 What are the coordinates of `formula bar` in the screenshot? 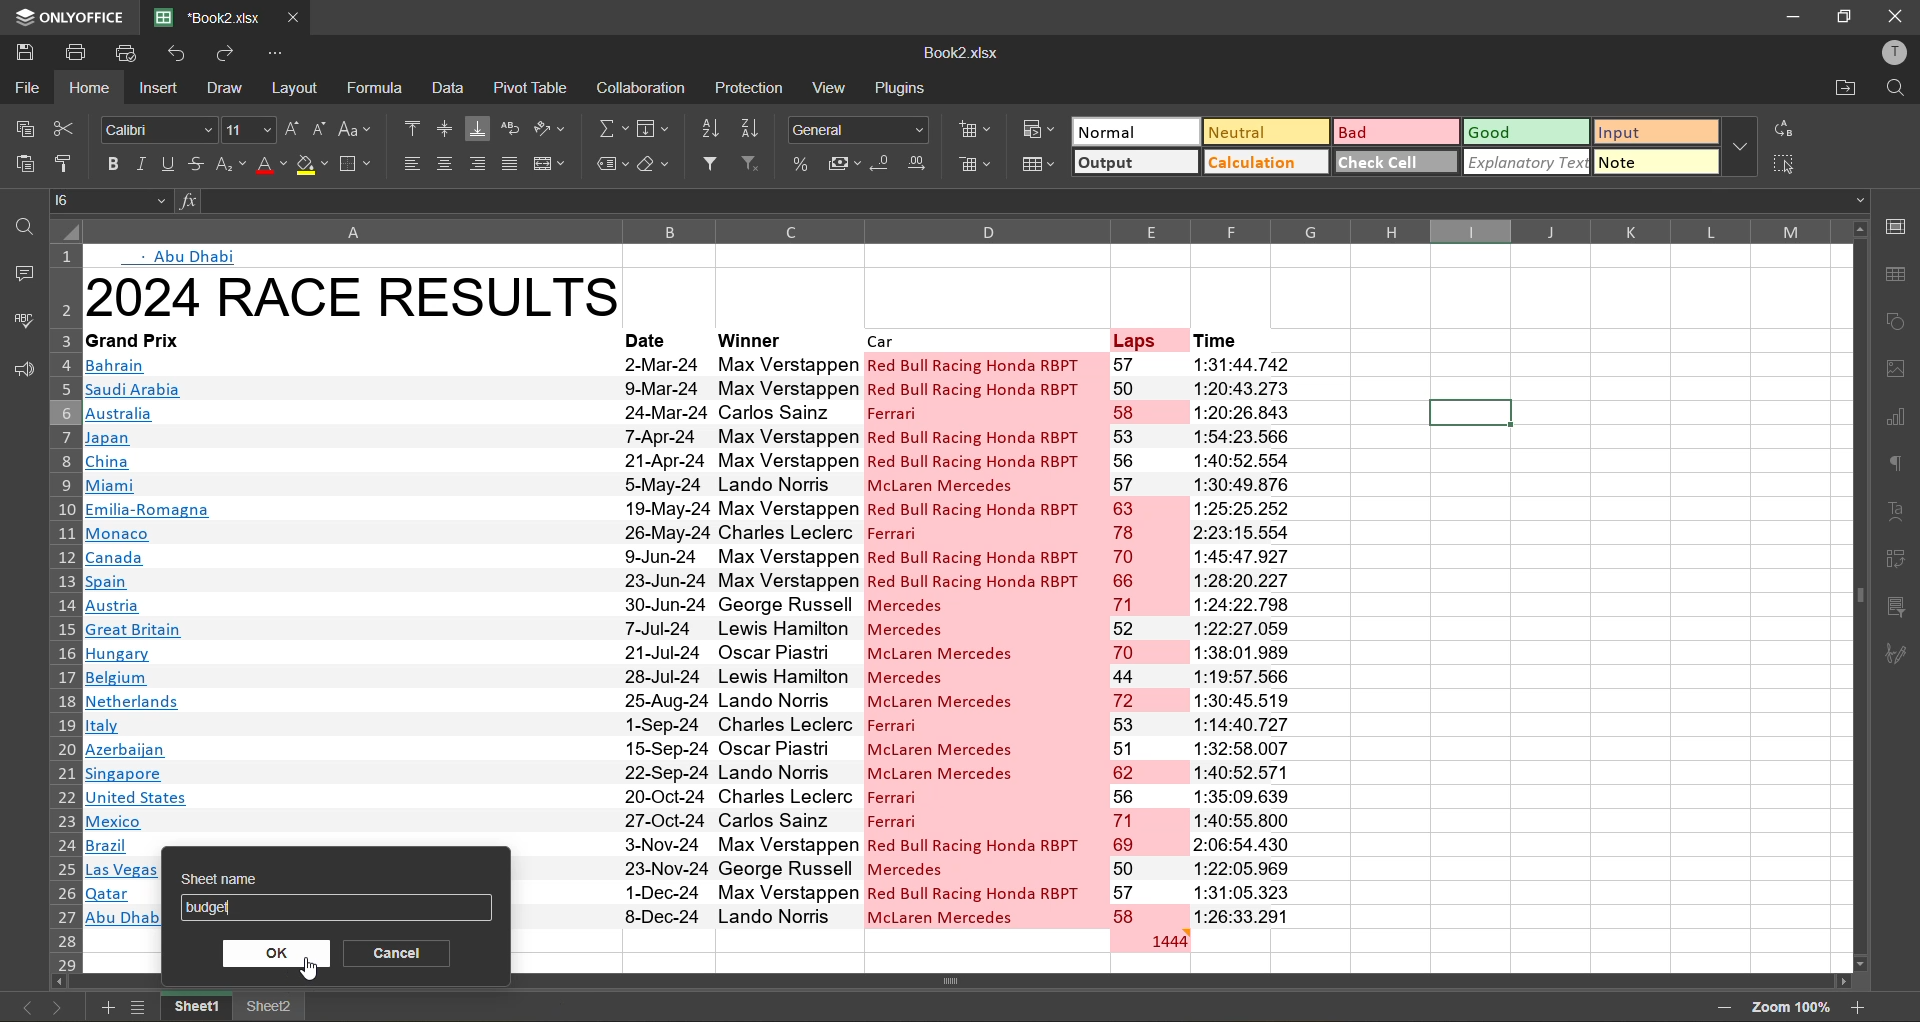 It's located at (1012, 200).